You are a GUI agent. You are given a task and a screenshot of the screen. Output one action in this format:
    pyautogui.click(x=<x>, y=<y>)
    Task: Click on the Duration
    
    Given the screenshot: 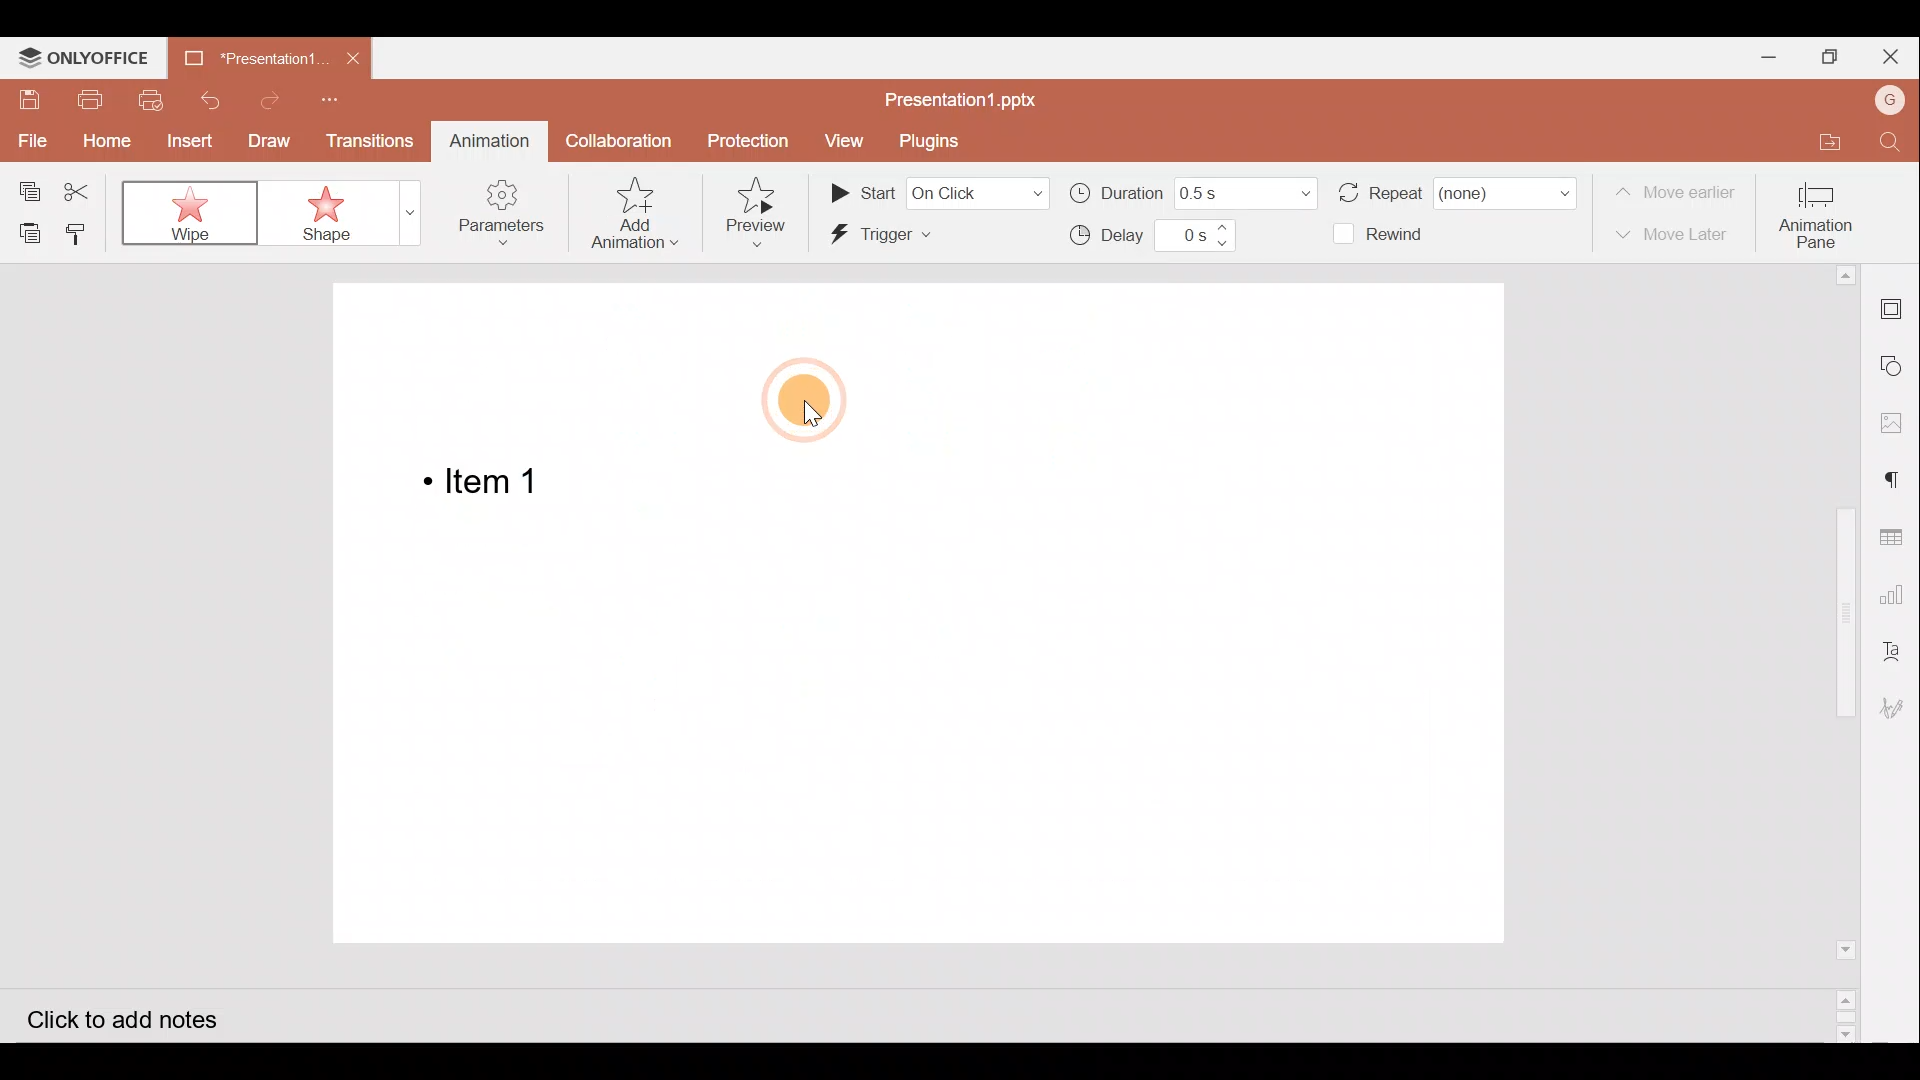 What is the action you would take?
    pyautogui.click(x=1192, y=191)
    